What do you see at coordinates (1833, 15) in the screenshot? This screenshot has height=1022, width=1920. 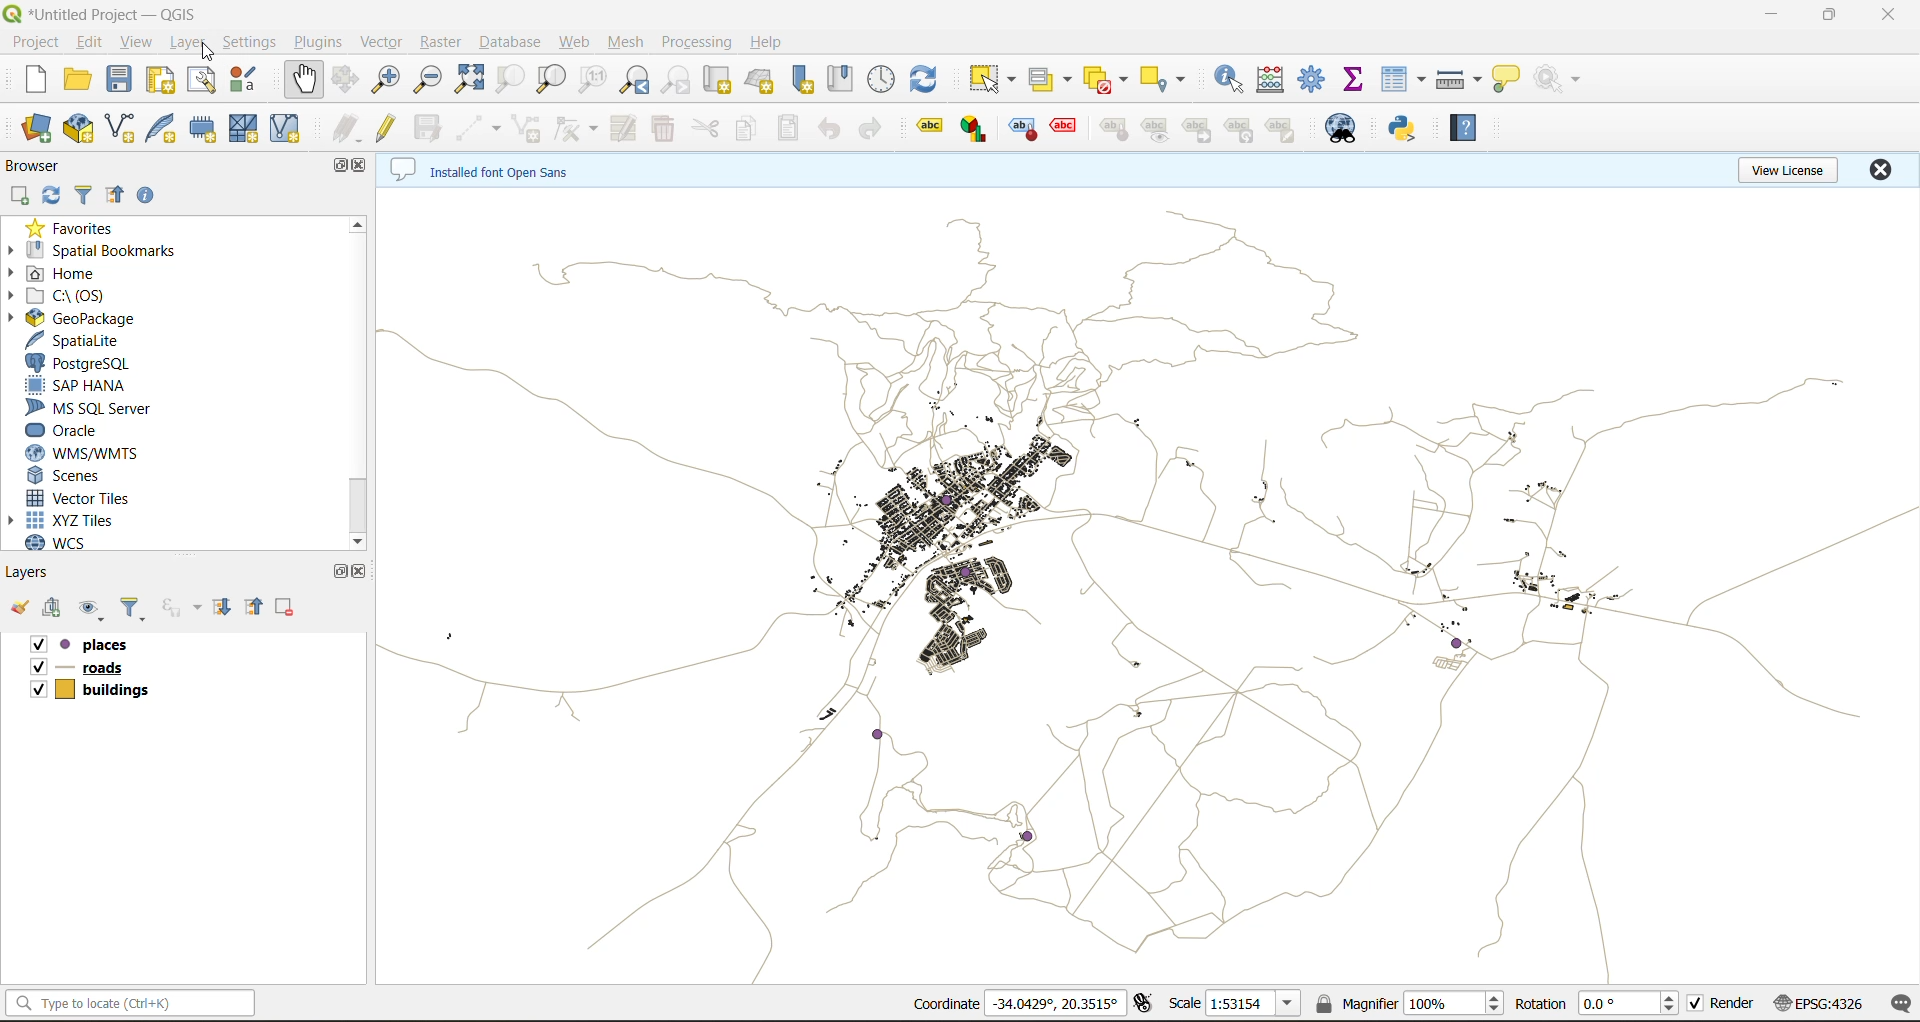 I see `maximize` at bounding box center [1833, 15].